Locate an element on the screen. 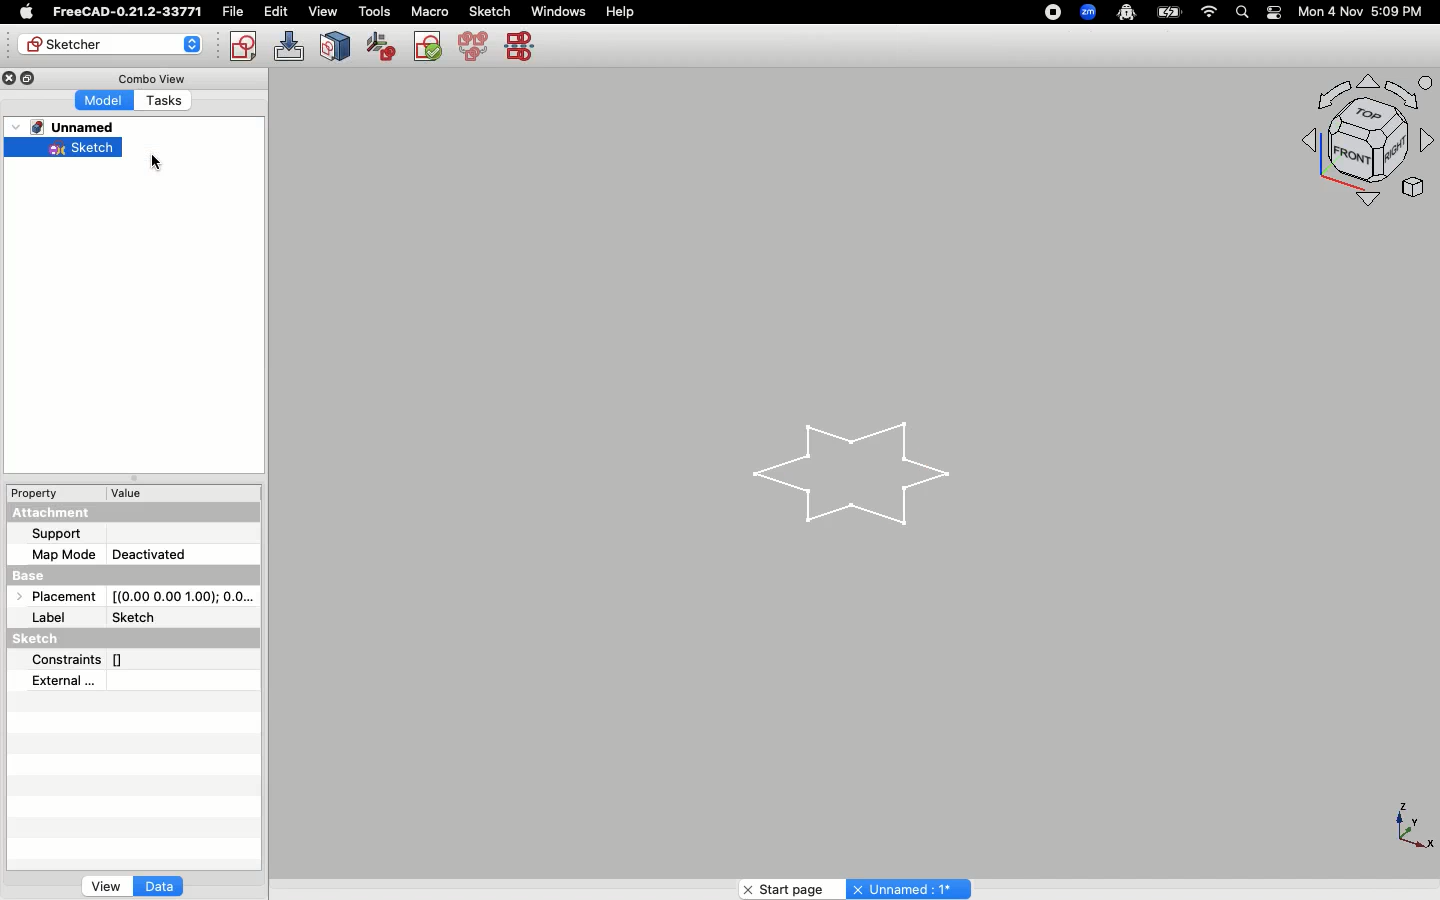  Create sketch is located at coordinates (242, 45).